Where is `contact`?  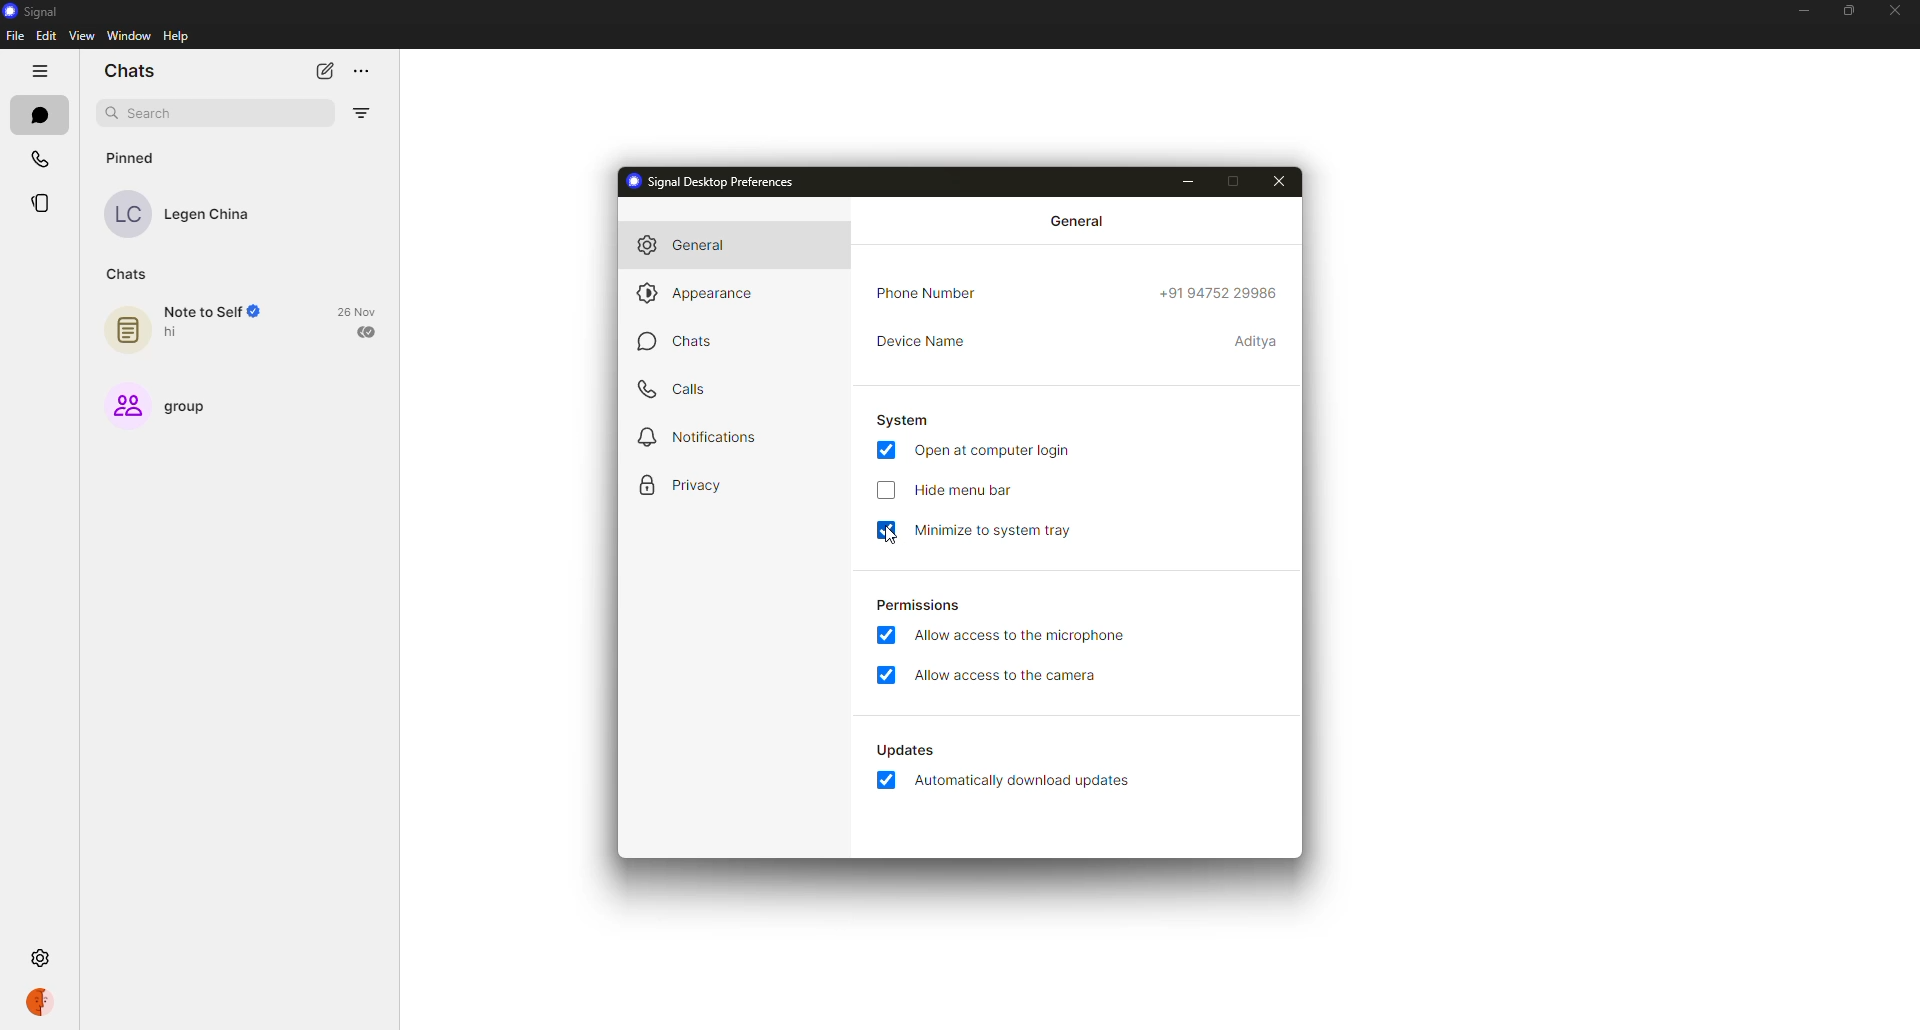
contact is located at coordinates (190, 215).